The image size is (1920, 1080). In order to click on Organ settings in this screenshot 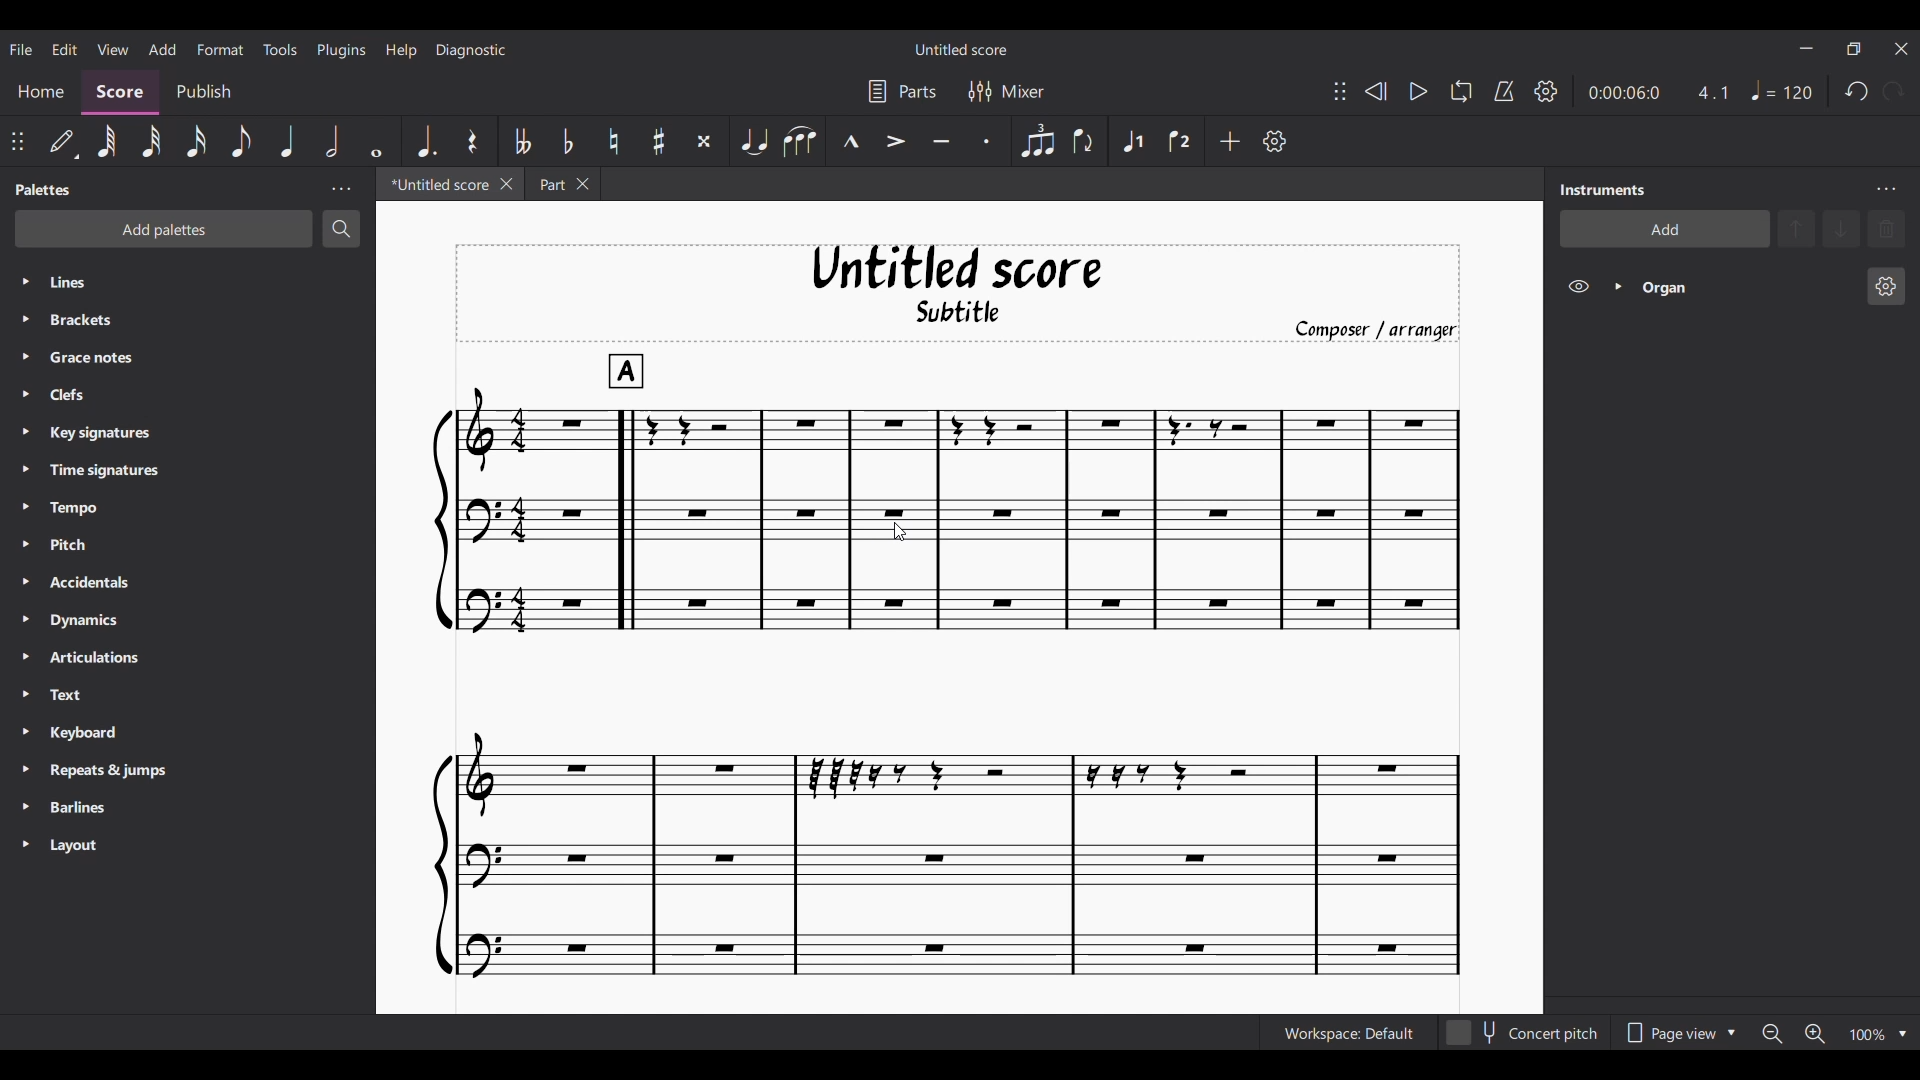, I will do `click(1885, 286)`.